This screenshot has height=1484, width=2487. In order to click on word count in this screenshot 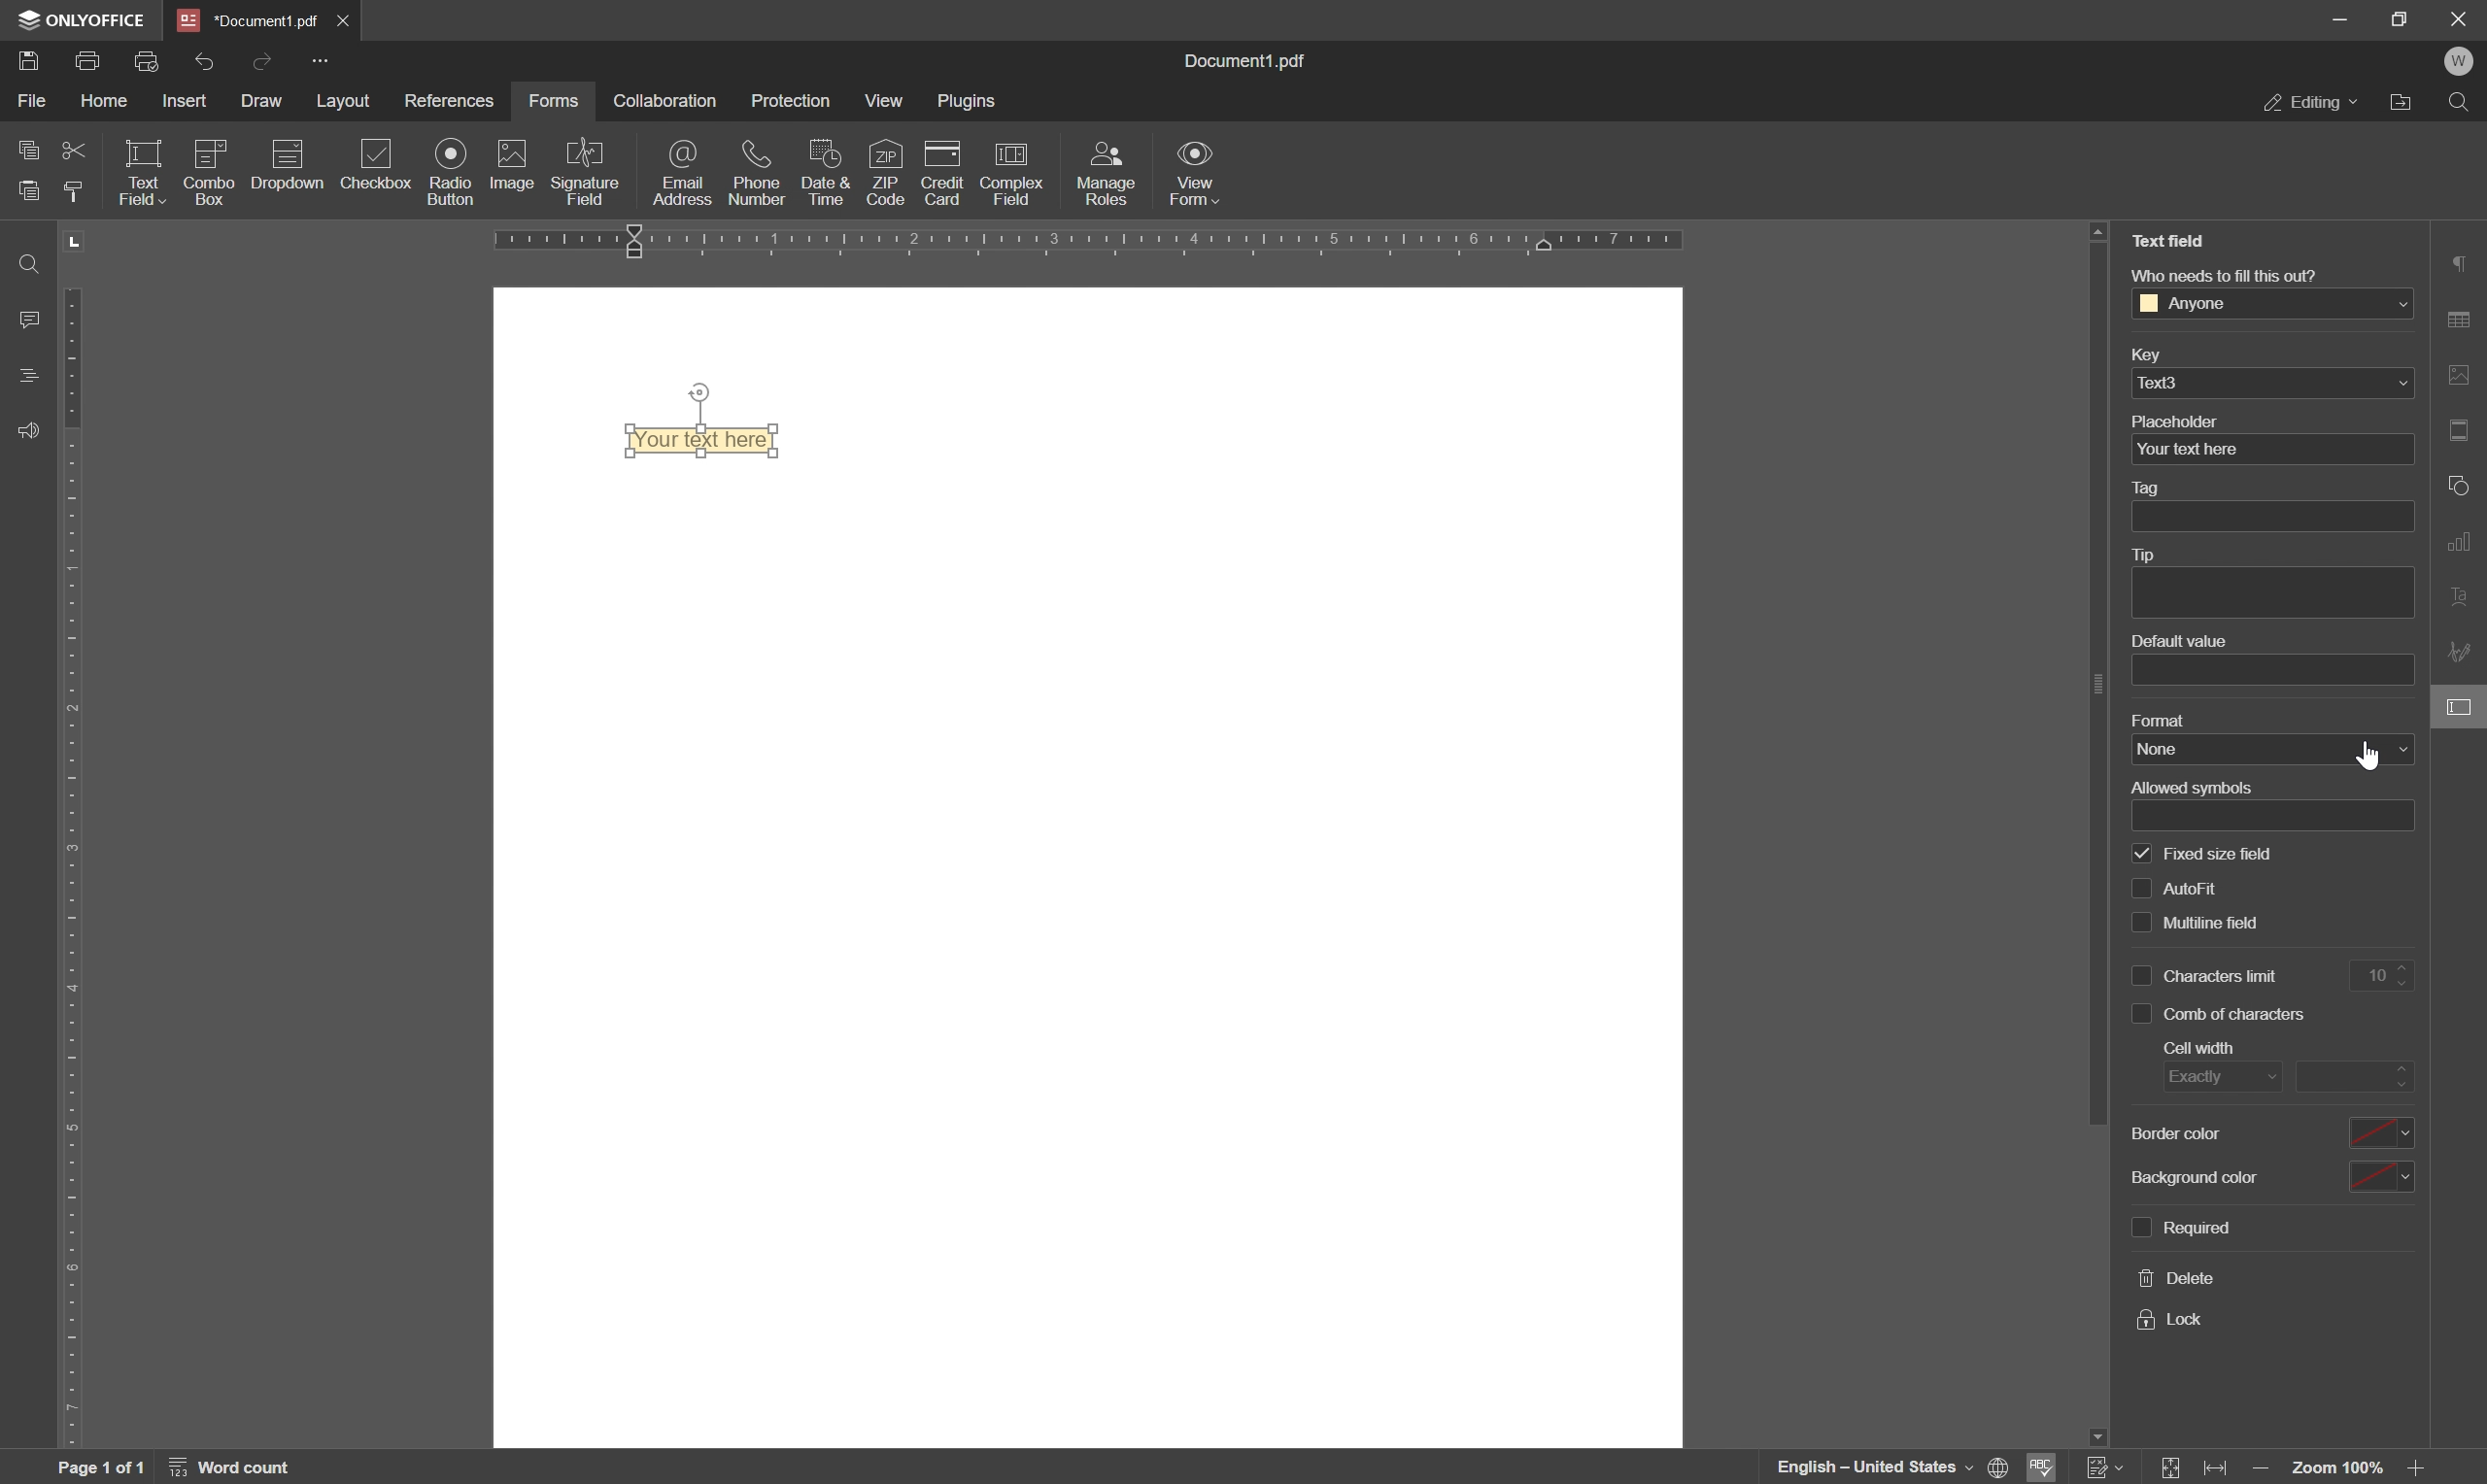, I will do `click(236, 1467)`.